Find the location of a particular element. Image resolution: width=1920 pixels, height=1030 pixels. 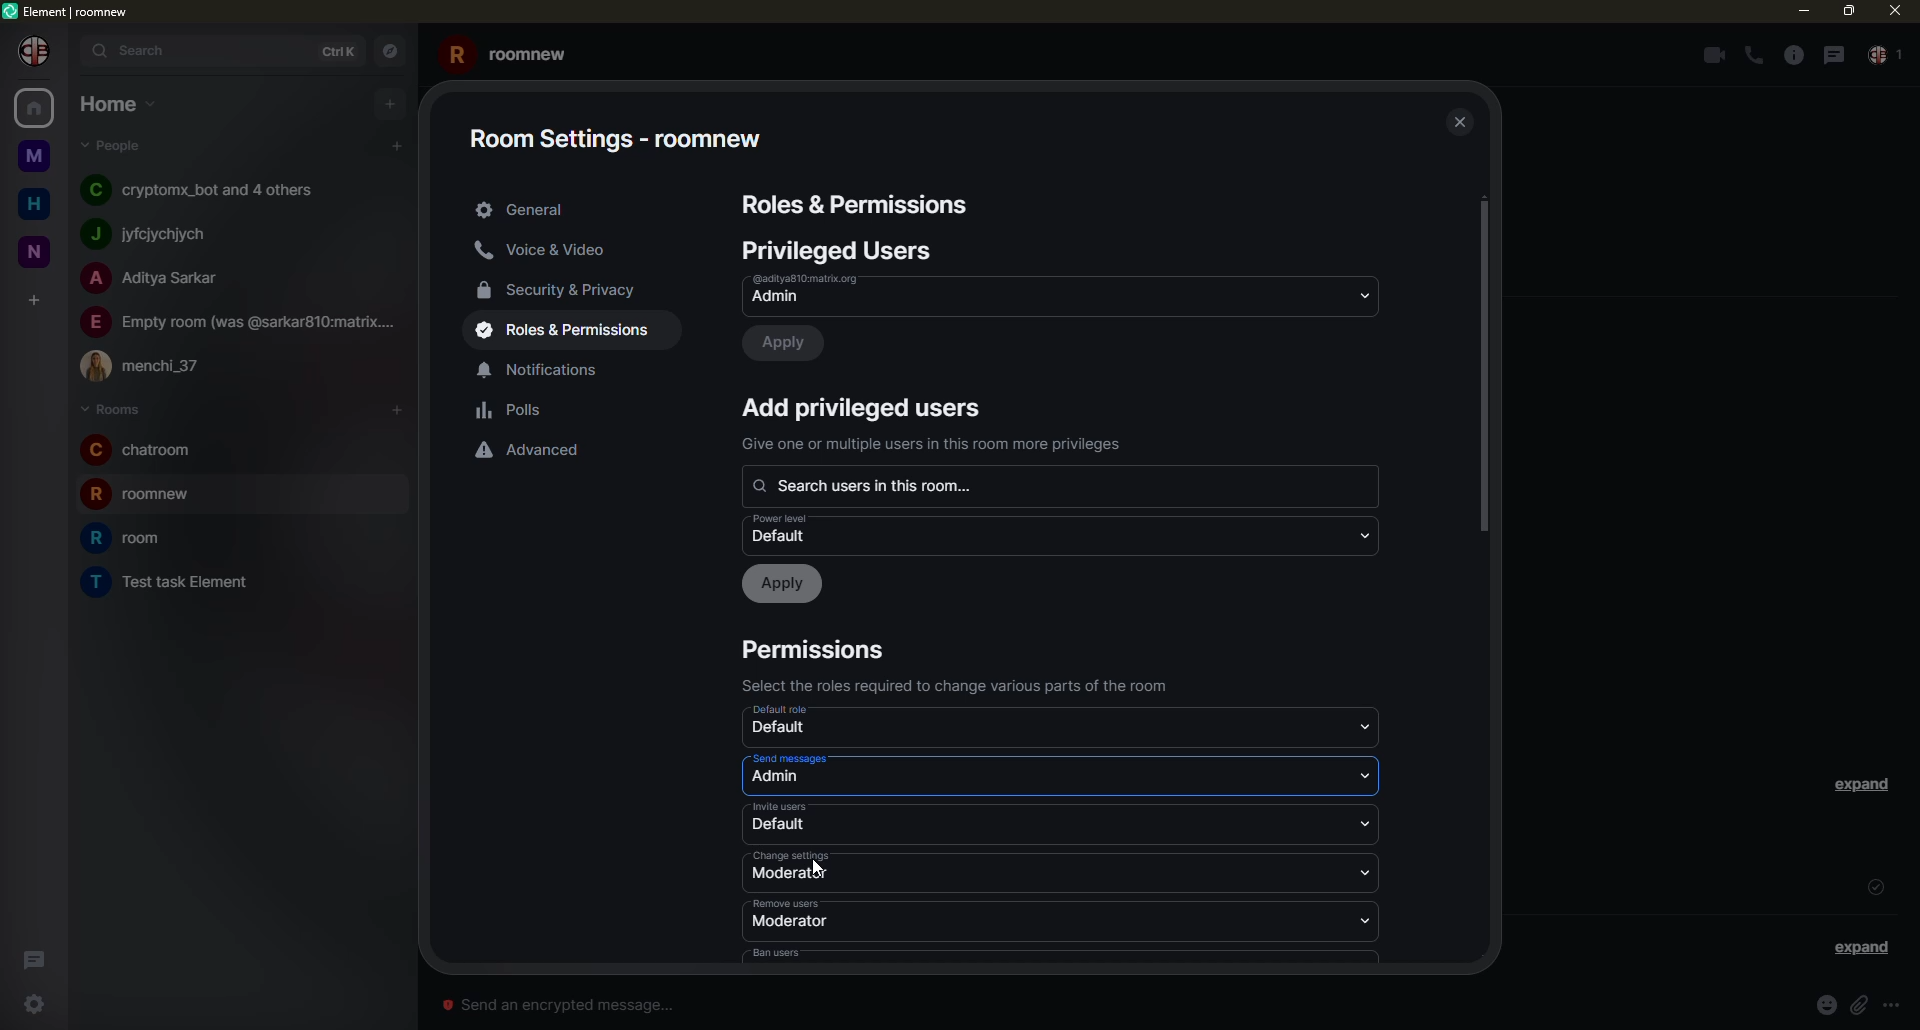

default is located at coordinates (784, 779).